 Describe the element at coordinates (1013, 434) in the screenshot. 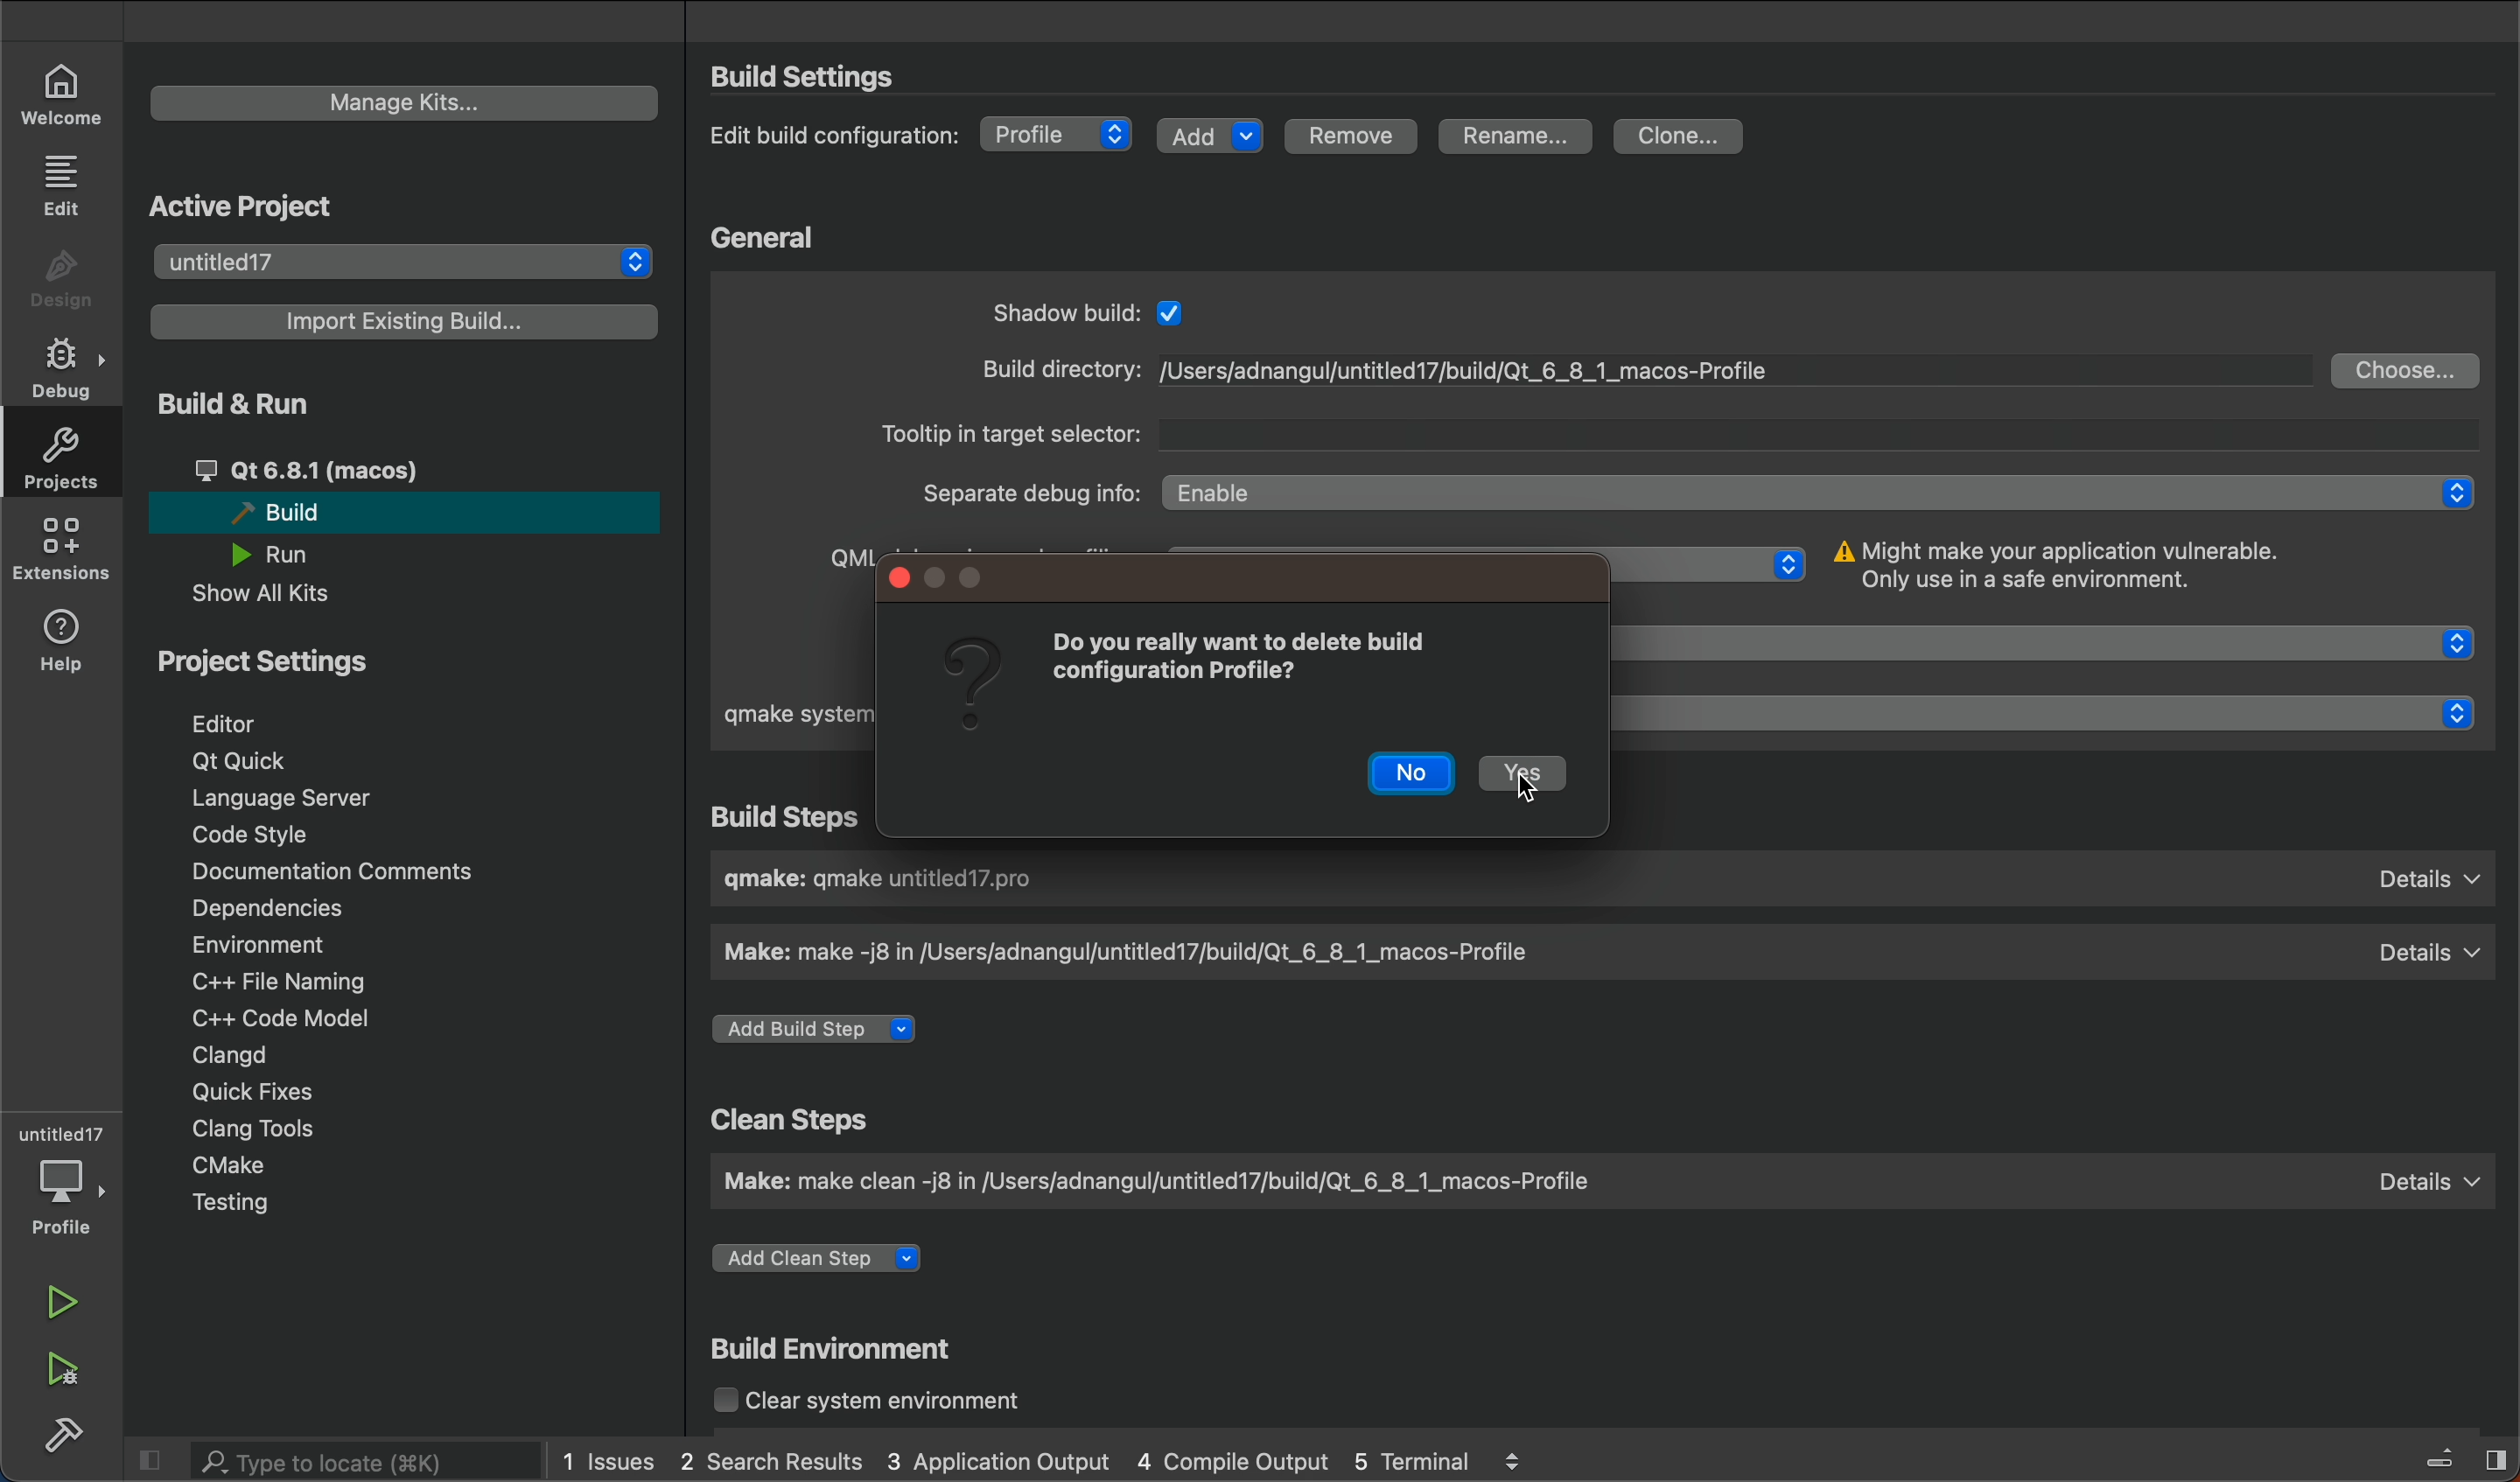

I see `tootlp` at that location.